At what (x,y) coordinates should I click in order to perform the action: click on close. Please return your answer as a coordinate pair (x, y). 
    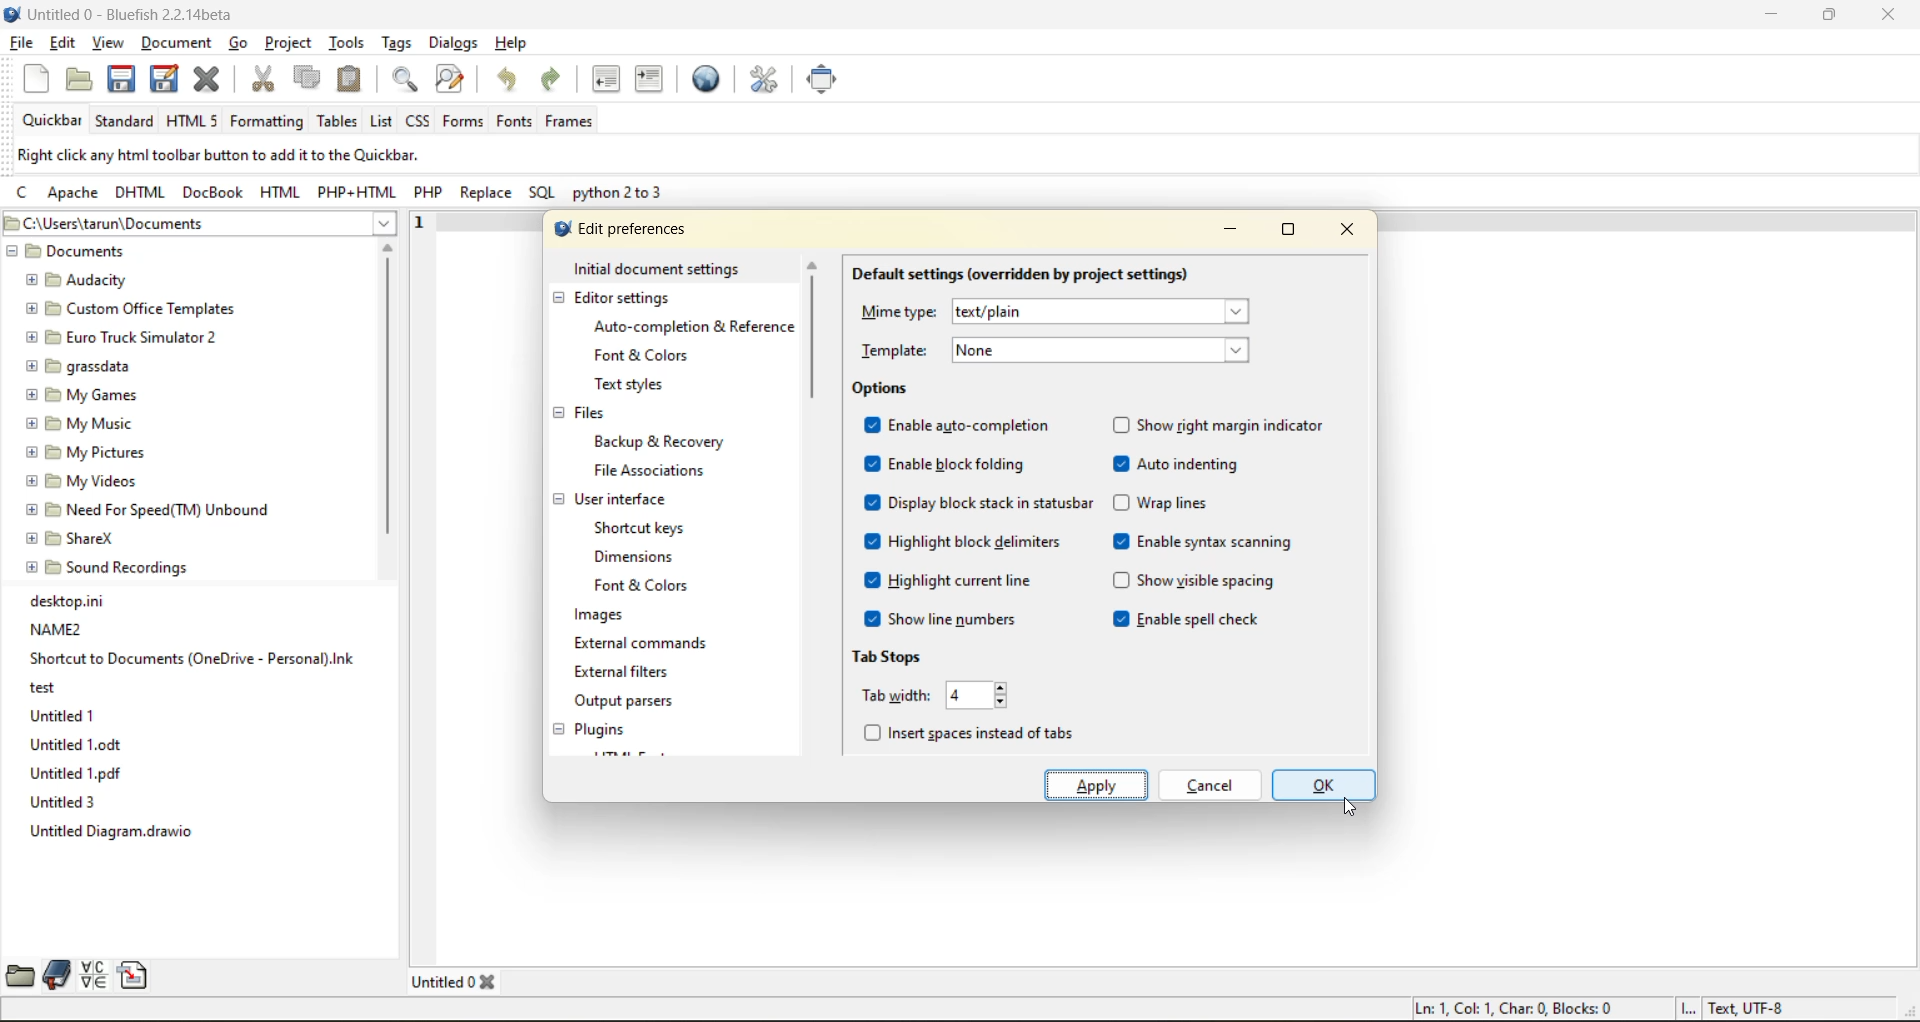
    Looking at the image, I should click on (1887, 15).